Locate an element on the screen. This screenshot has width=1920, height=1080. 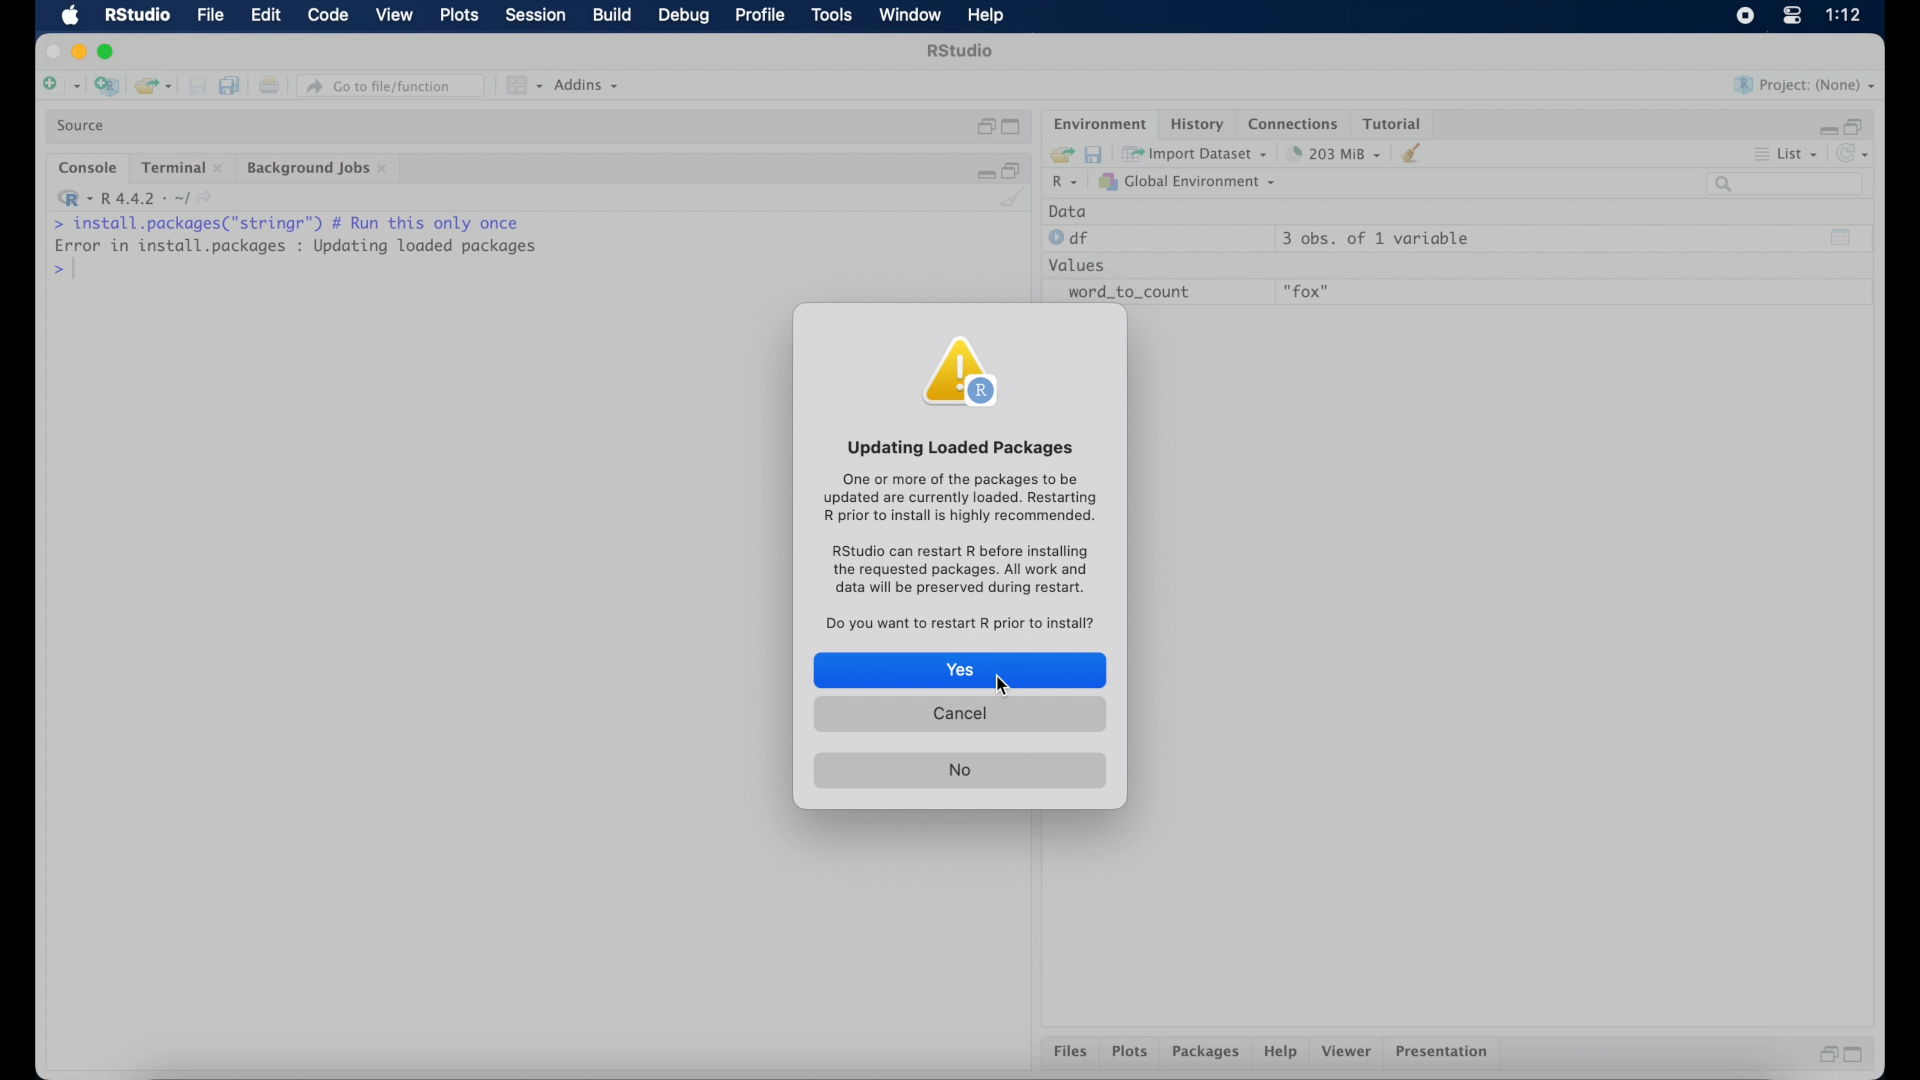
Updating Loaded Packages
One or more of the packages to be
updated are currently loaded. Restarting
R prior to install is highly recommended.
RStudio can restart R before installing
the requested packages. All work and
data will be preserved during restart.
Do you want to restart R prior to install? is located at coordinates (956, 533).